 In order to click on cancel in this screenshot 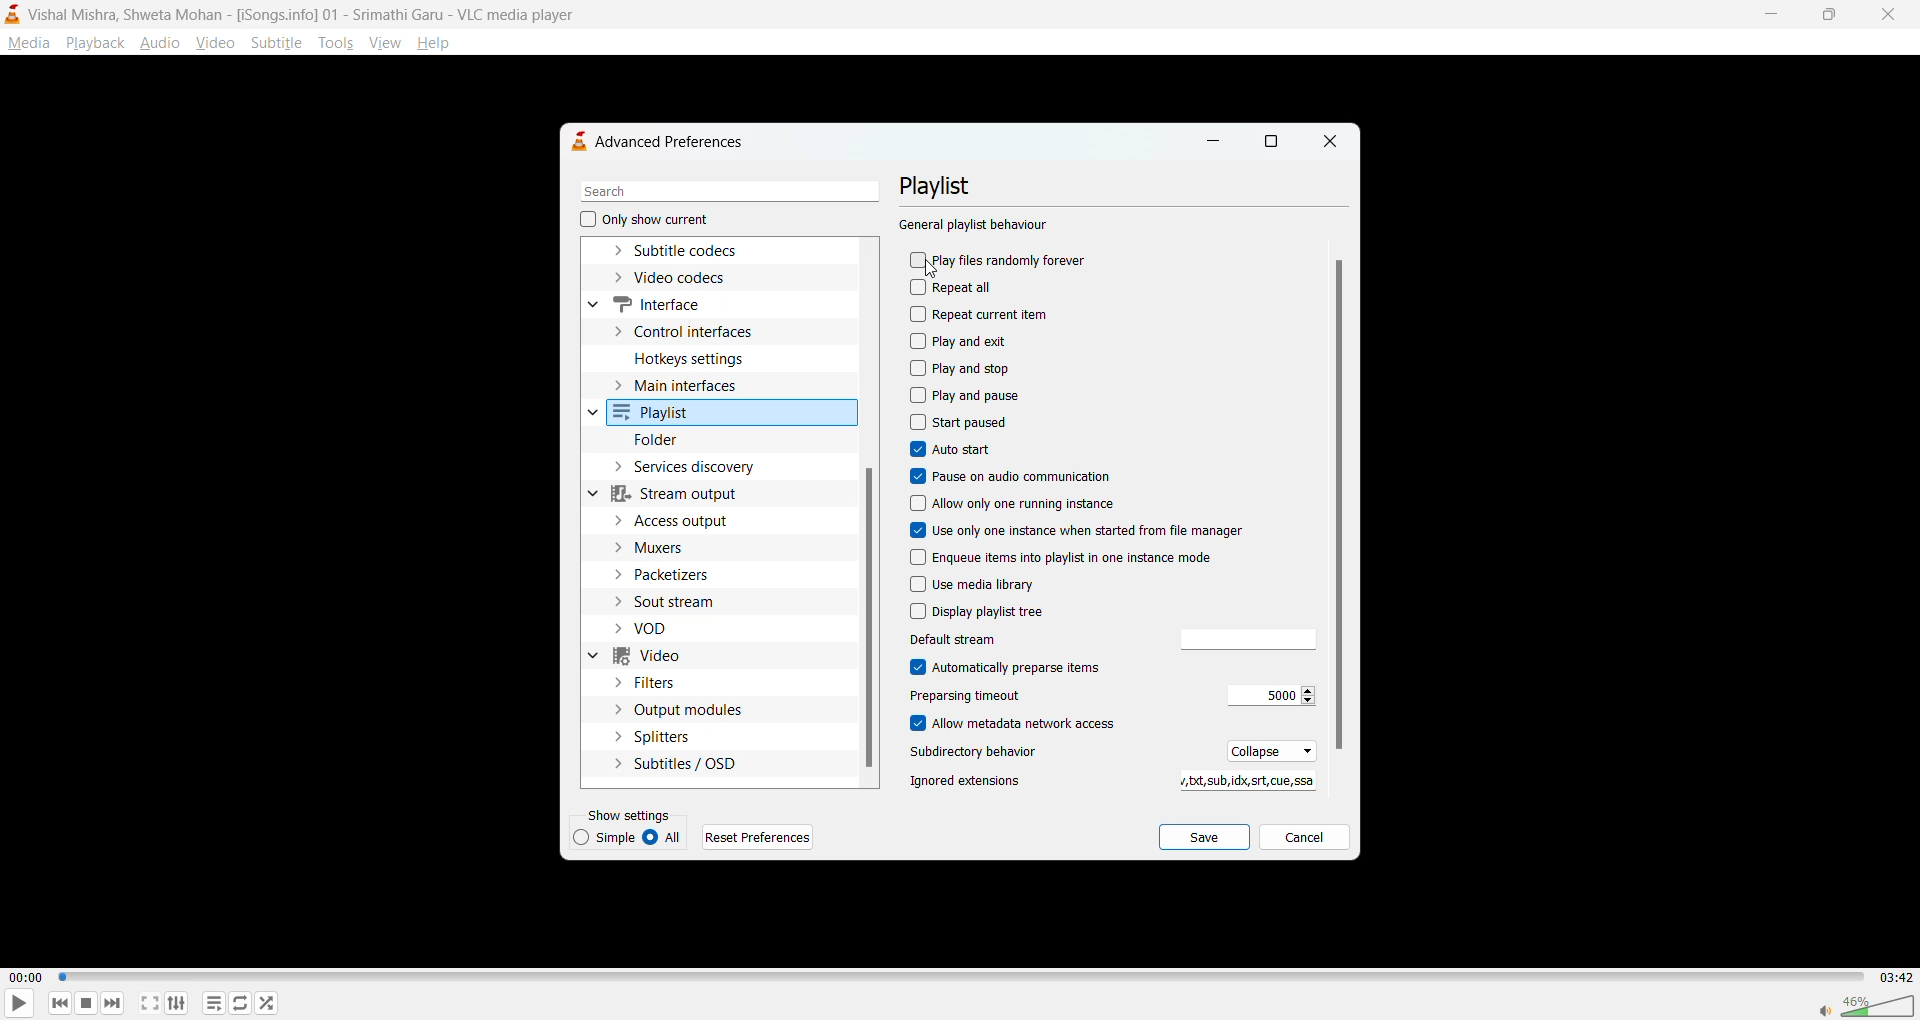, I will do `click(1304, 840)`.